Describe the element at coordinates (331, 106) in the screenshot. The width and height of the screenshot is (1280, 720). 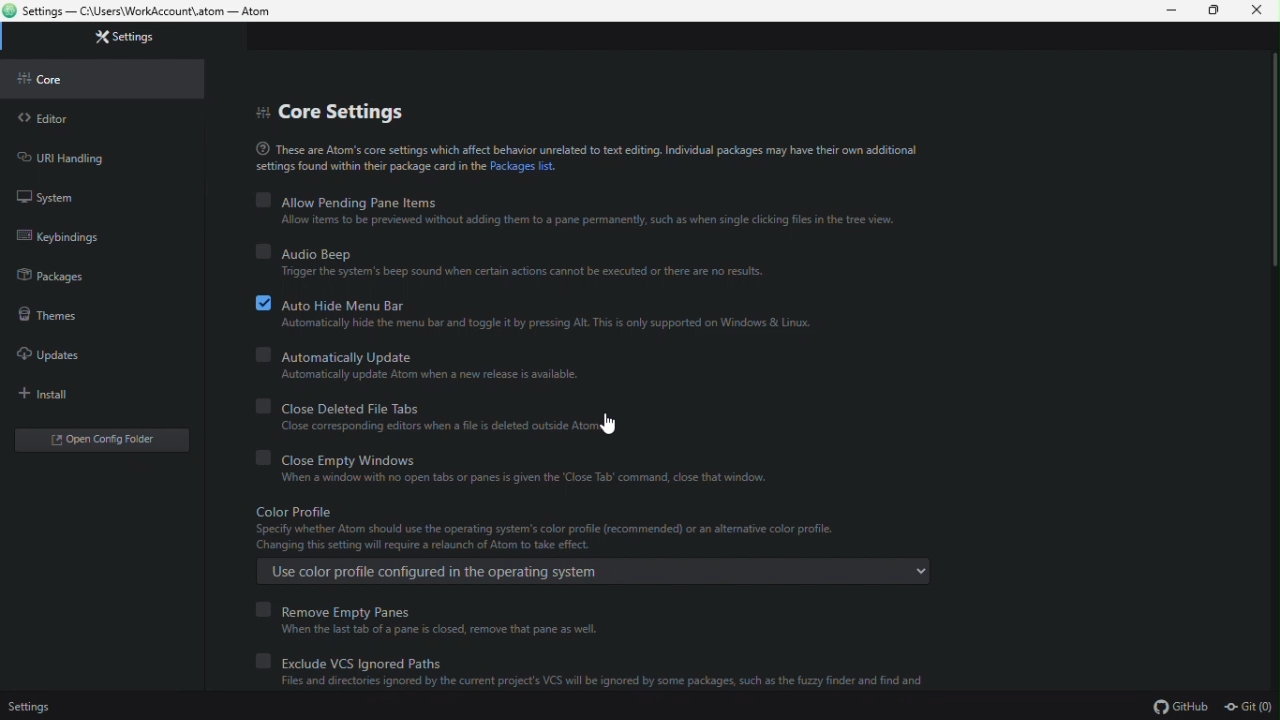
I see `core settings` at that location.